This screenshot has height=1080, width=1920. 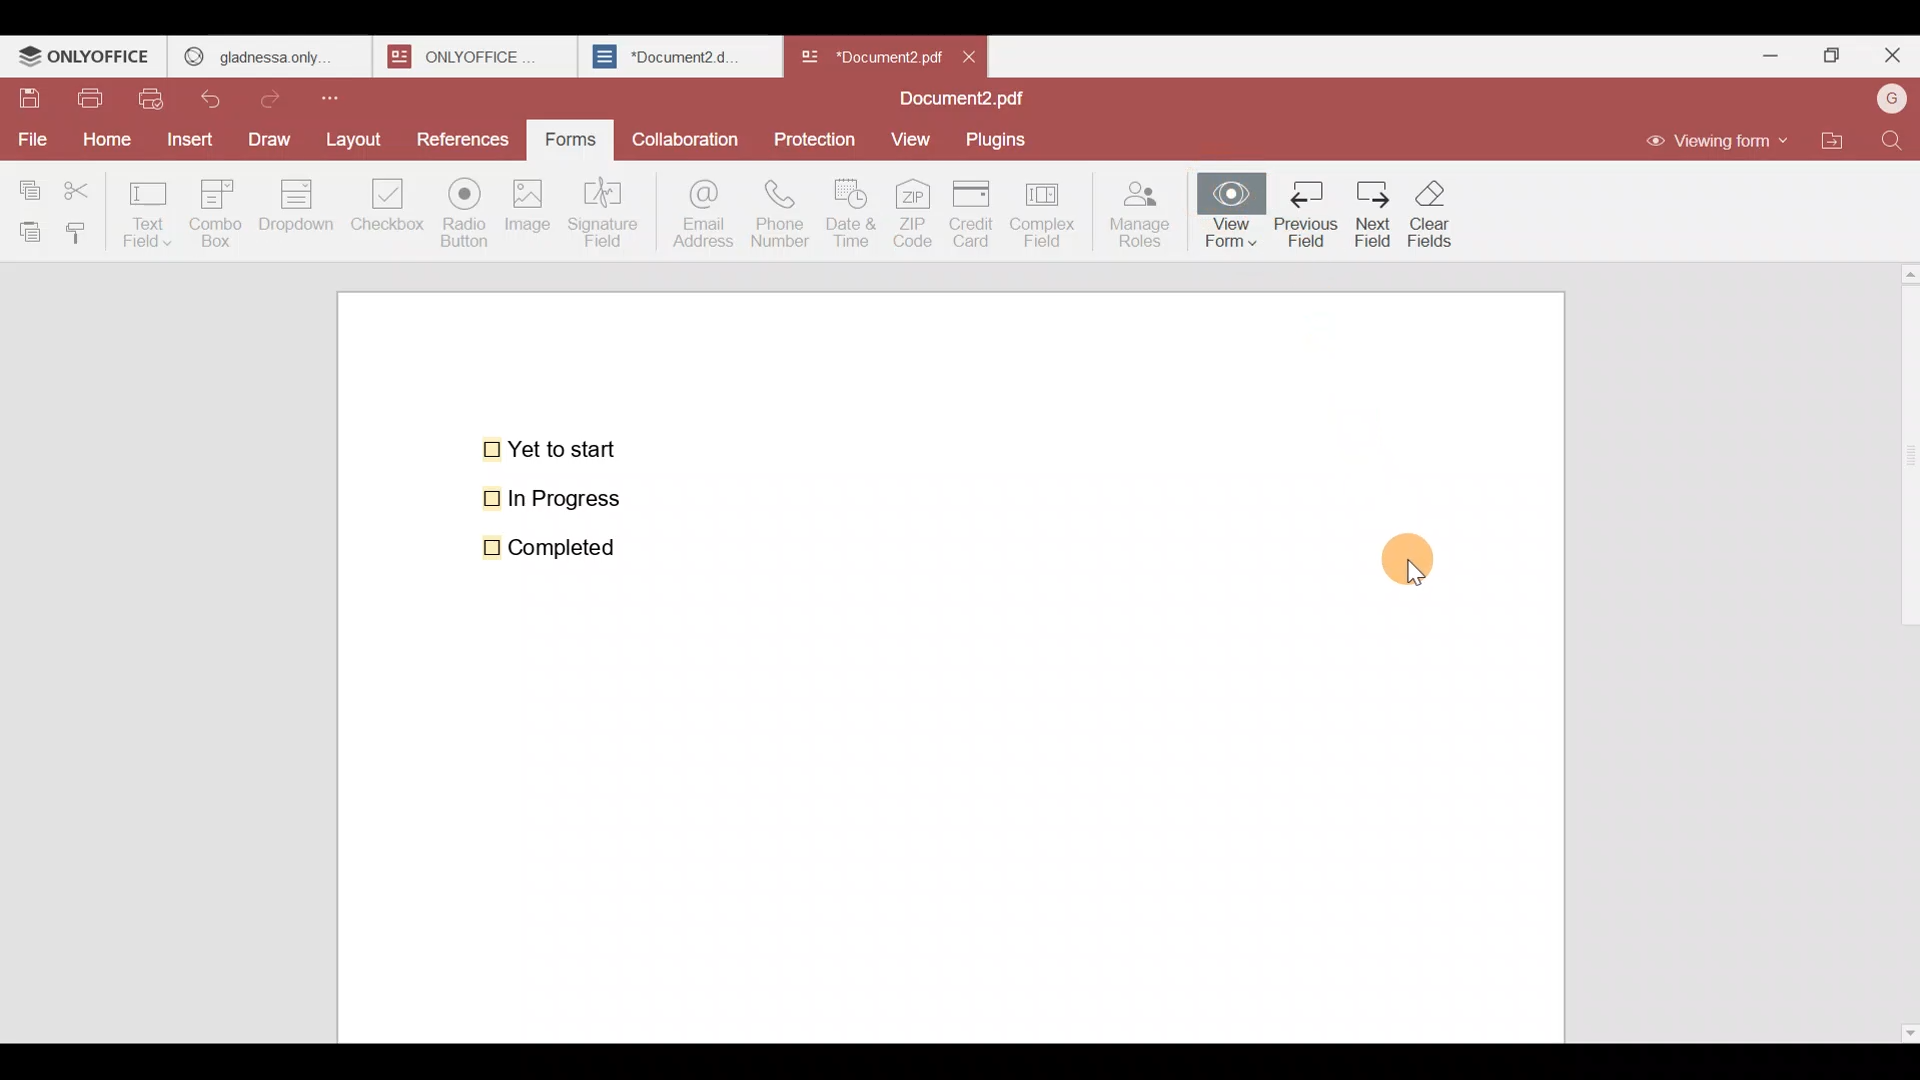 I want to click on Home, so click(x=103, y=139).